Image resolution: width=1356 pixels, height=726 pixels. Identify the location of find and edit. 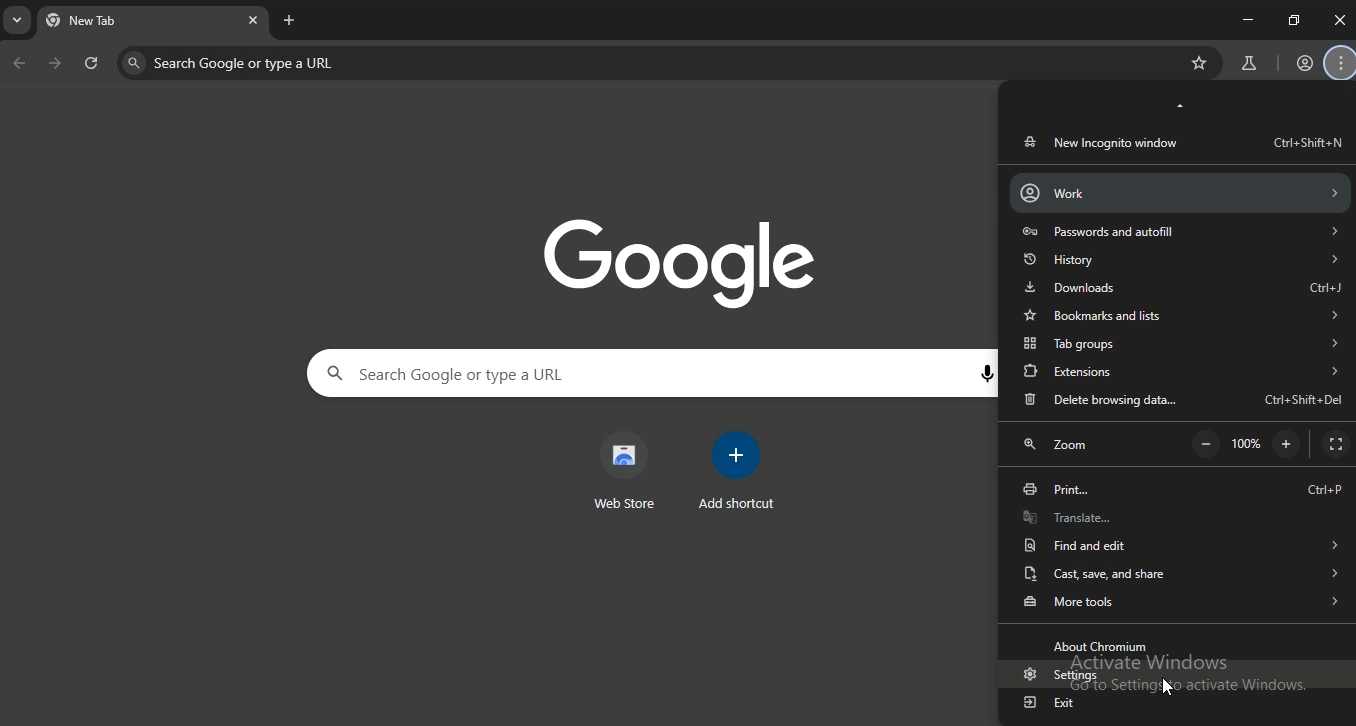
(1177, 543).